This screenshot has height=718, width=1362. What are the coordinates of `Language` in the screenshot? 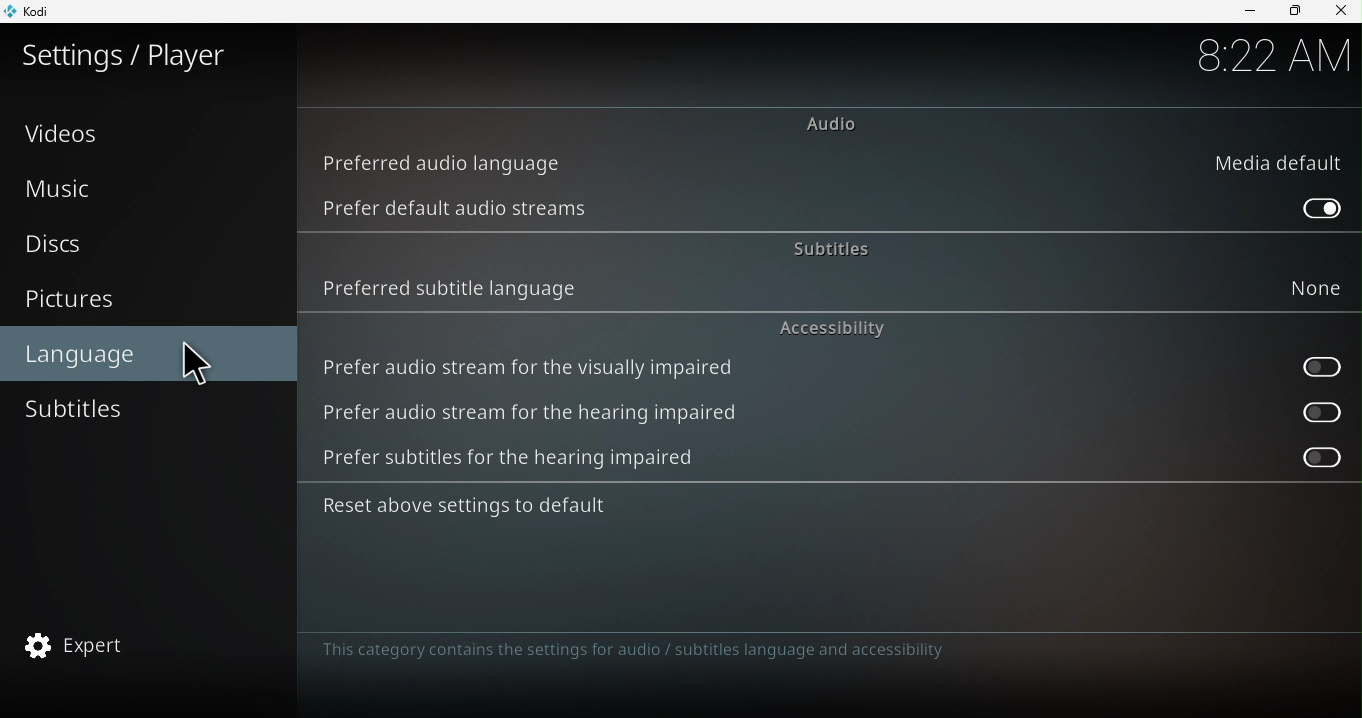 It's located at (151, 352).